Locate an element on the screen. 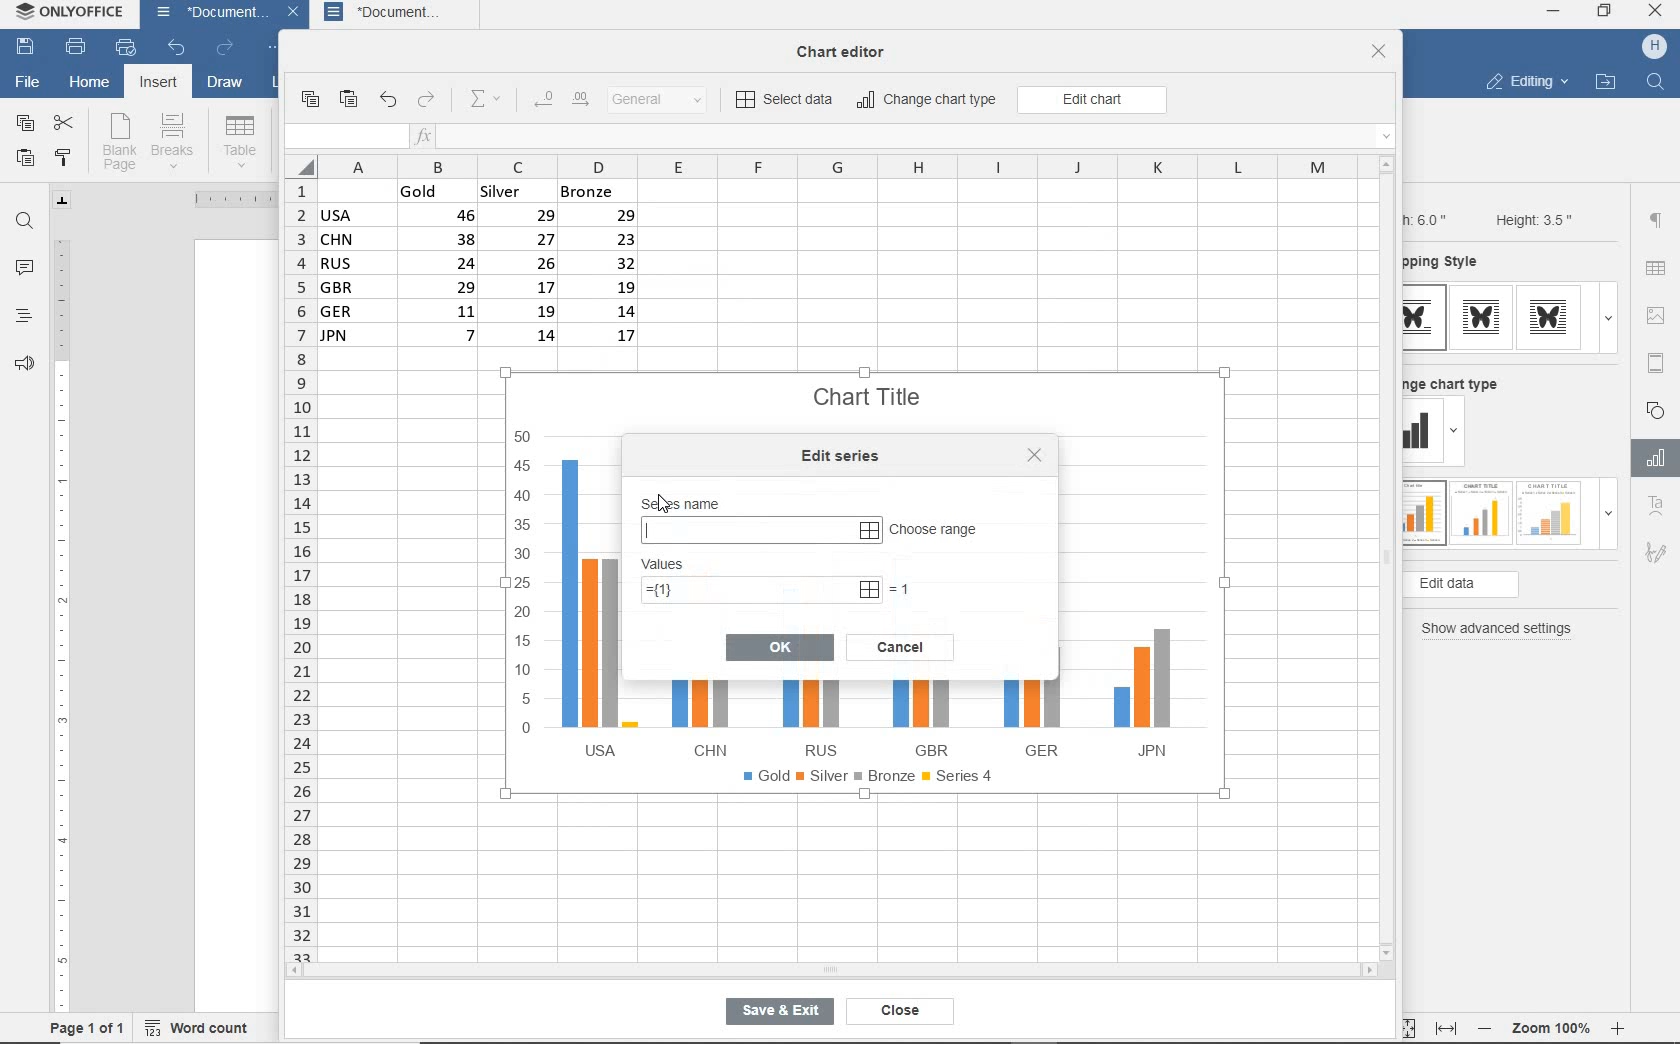  save is located at coordinates (26, 48).